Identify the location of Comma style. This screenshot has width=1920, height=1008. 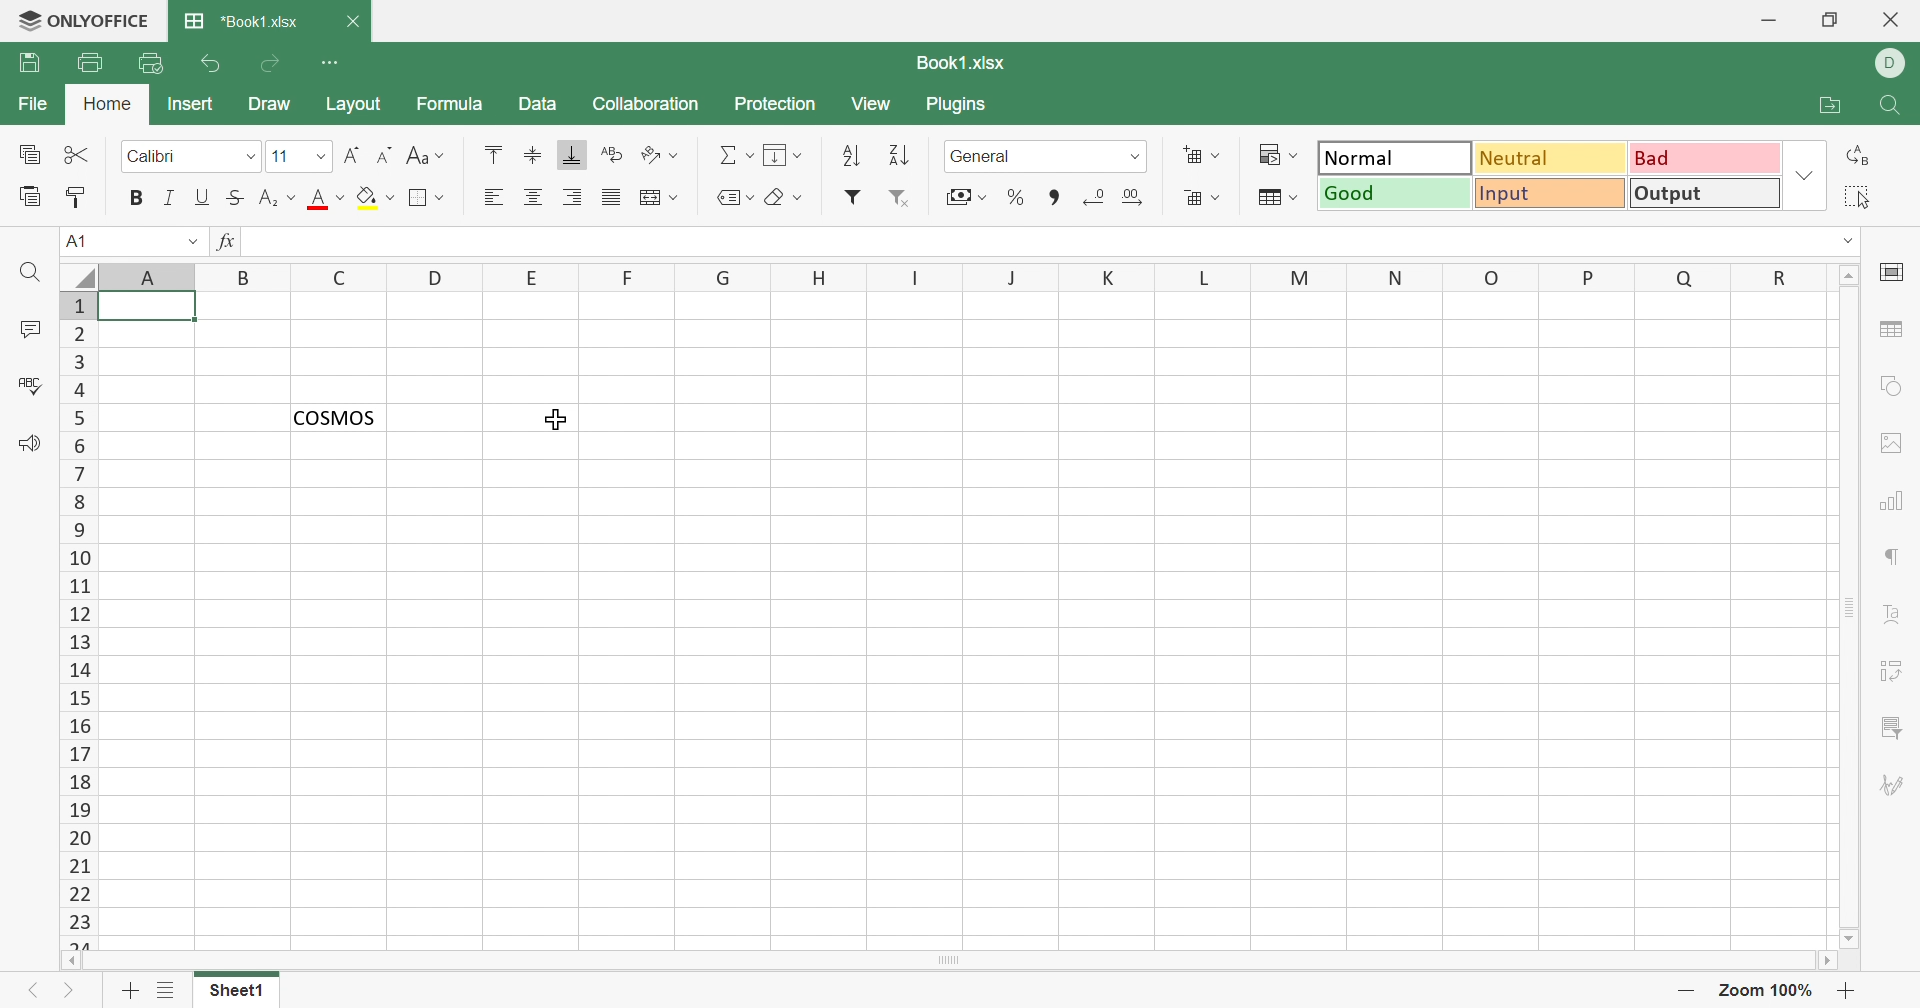
(1059, 198).